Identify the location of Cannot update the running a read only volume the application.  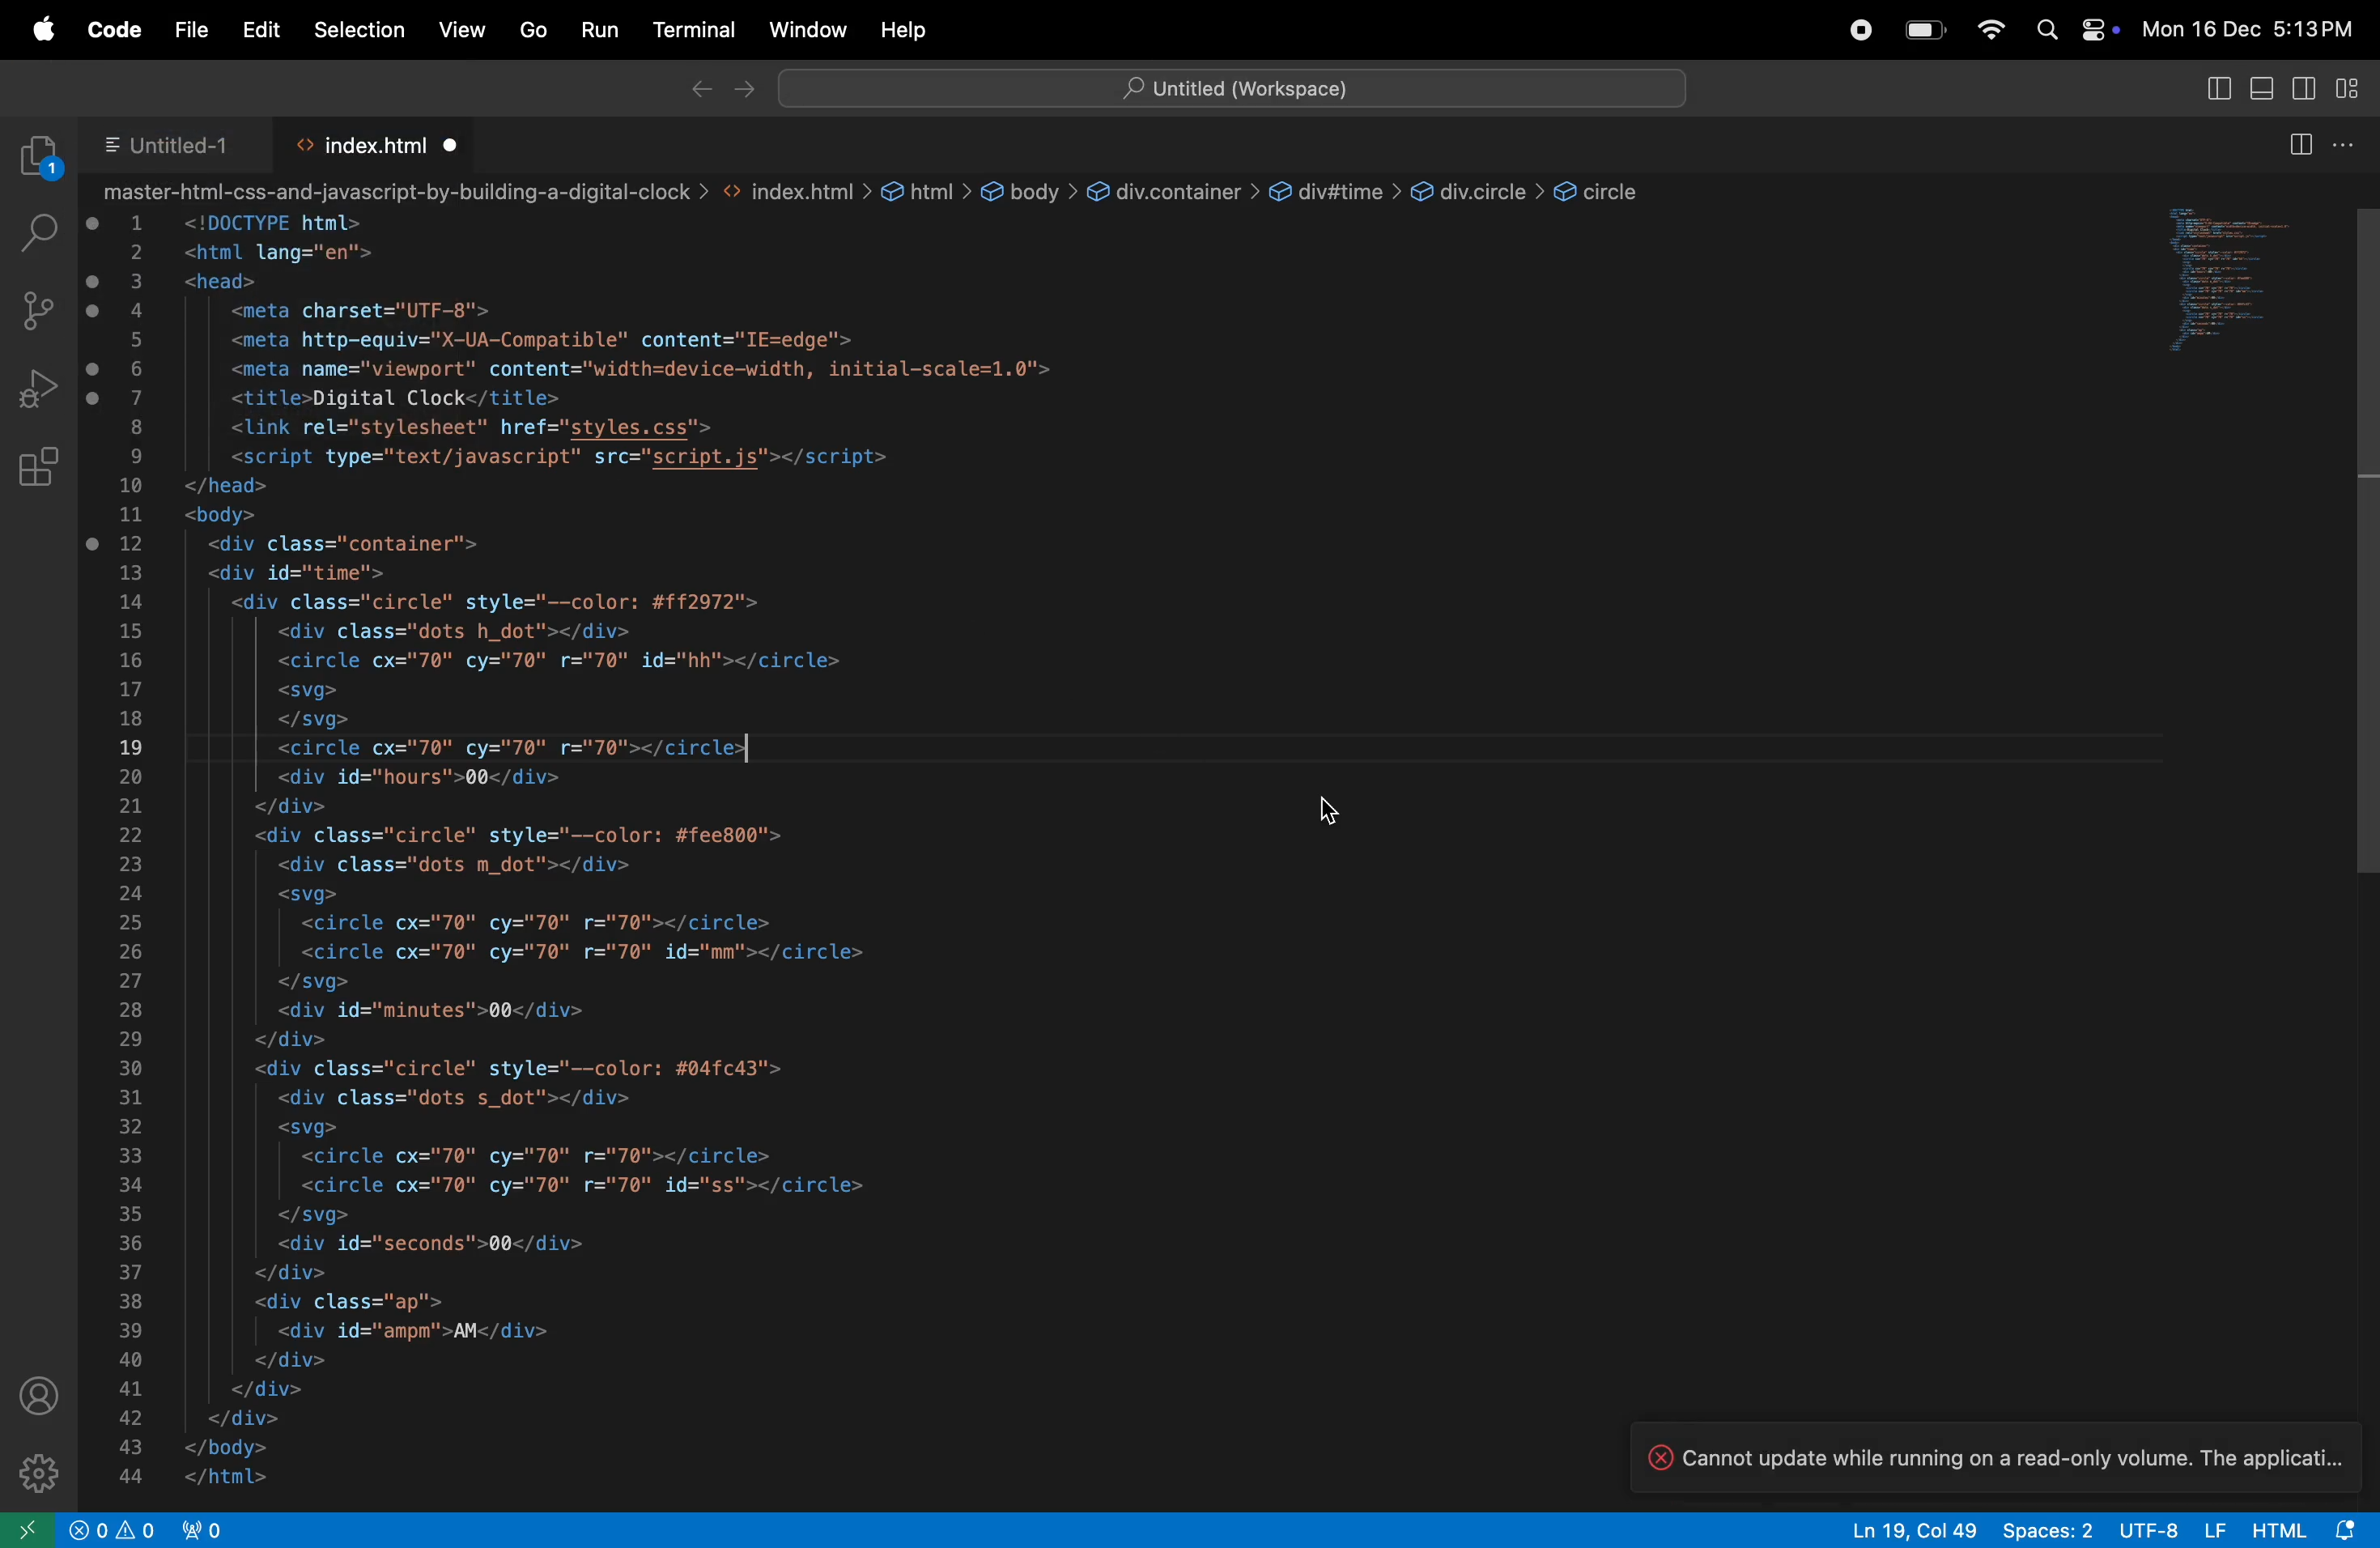
(2006, 1455).